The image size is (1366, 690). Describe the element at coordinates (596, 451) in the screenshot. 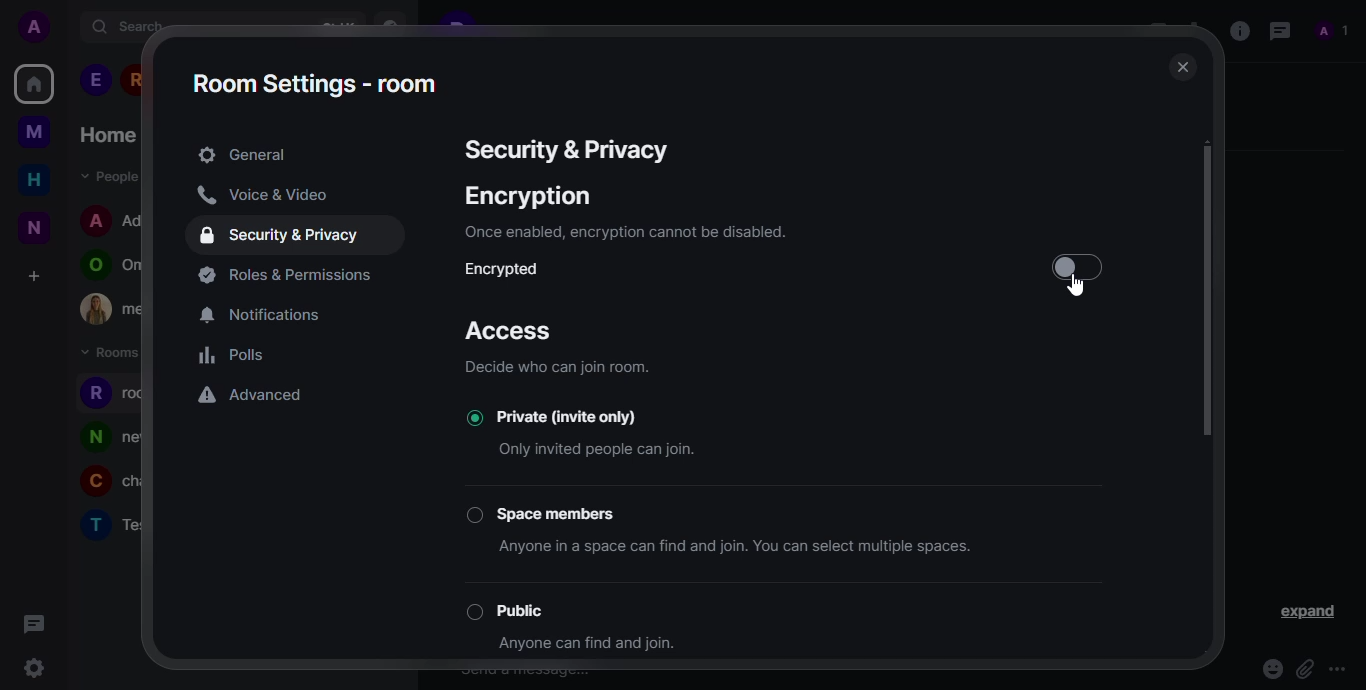

I see `info- Only invited people can join.` at that location.